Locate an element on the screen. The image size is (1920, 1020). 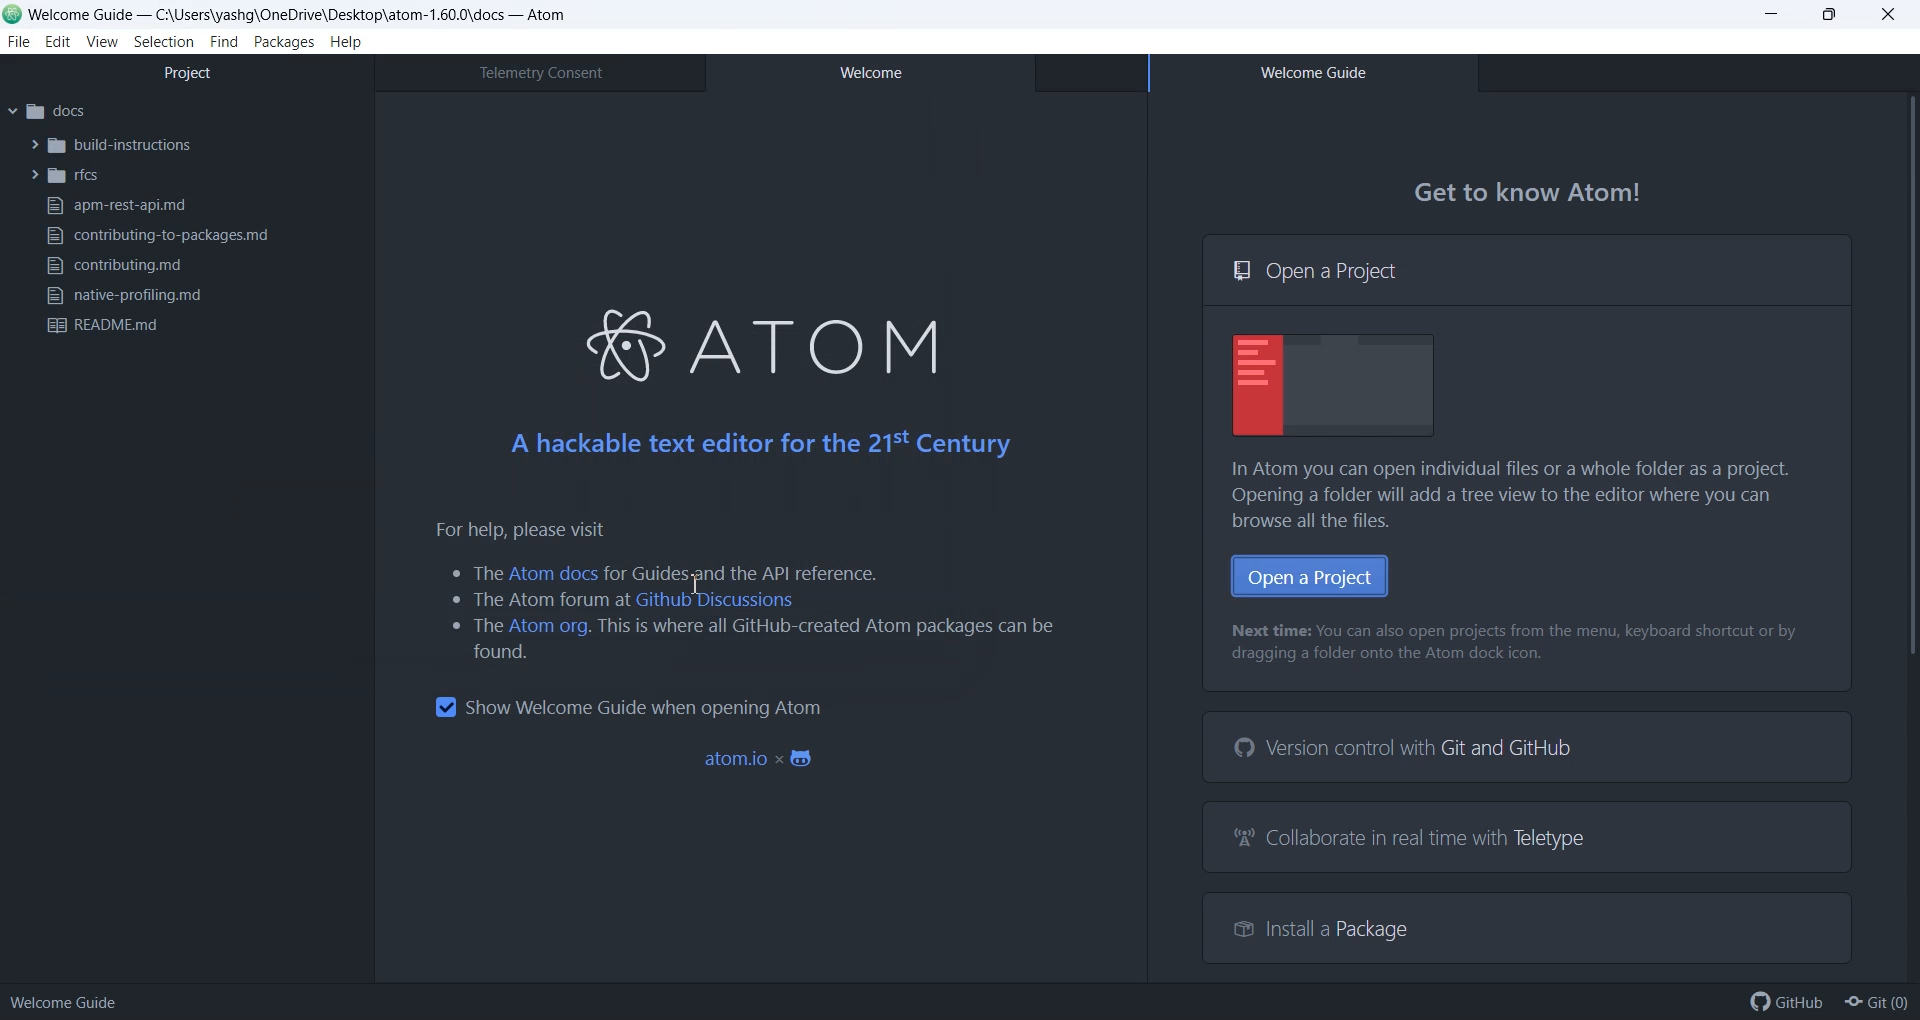
apm-rest-api.md is located at coordinates (115, 205).